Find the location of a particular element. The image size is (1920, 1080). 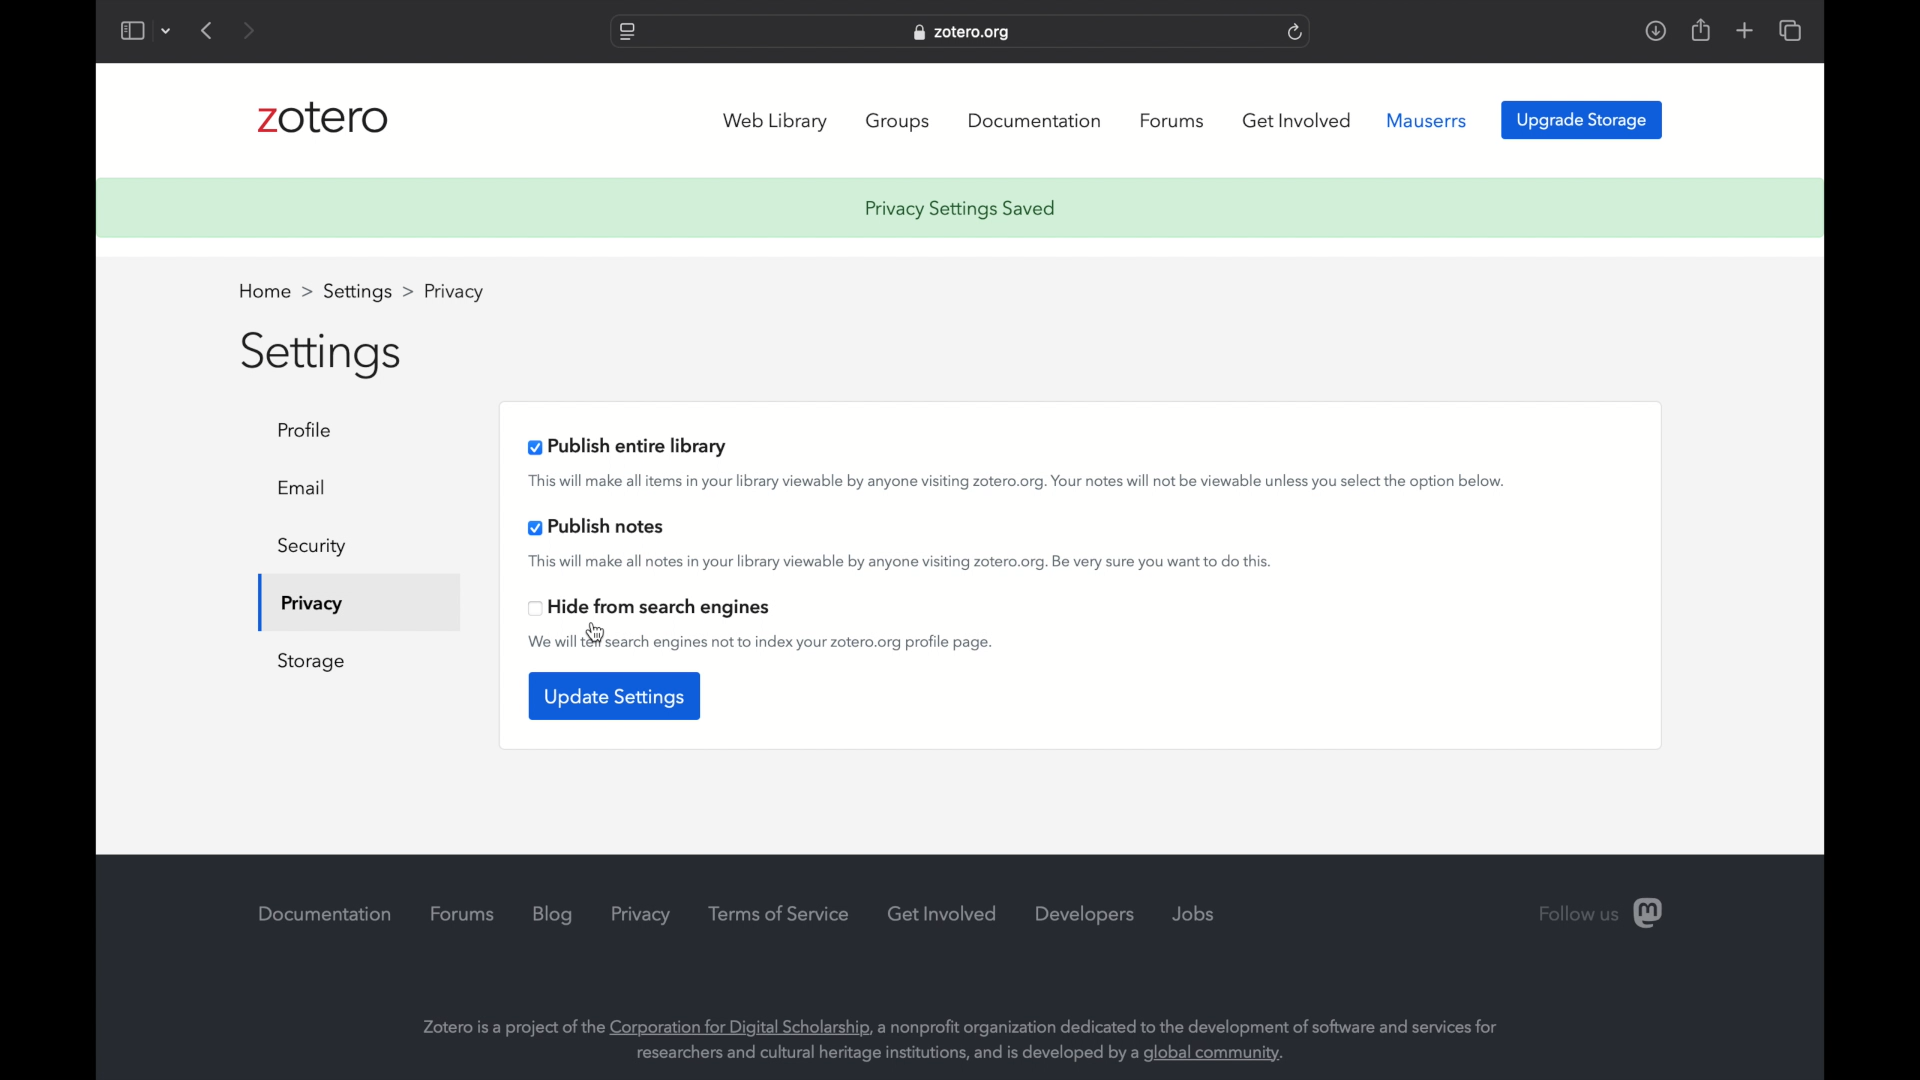

we will tell search engines not to index your zotero.org profile page is located at coordinates (762, 641).